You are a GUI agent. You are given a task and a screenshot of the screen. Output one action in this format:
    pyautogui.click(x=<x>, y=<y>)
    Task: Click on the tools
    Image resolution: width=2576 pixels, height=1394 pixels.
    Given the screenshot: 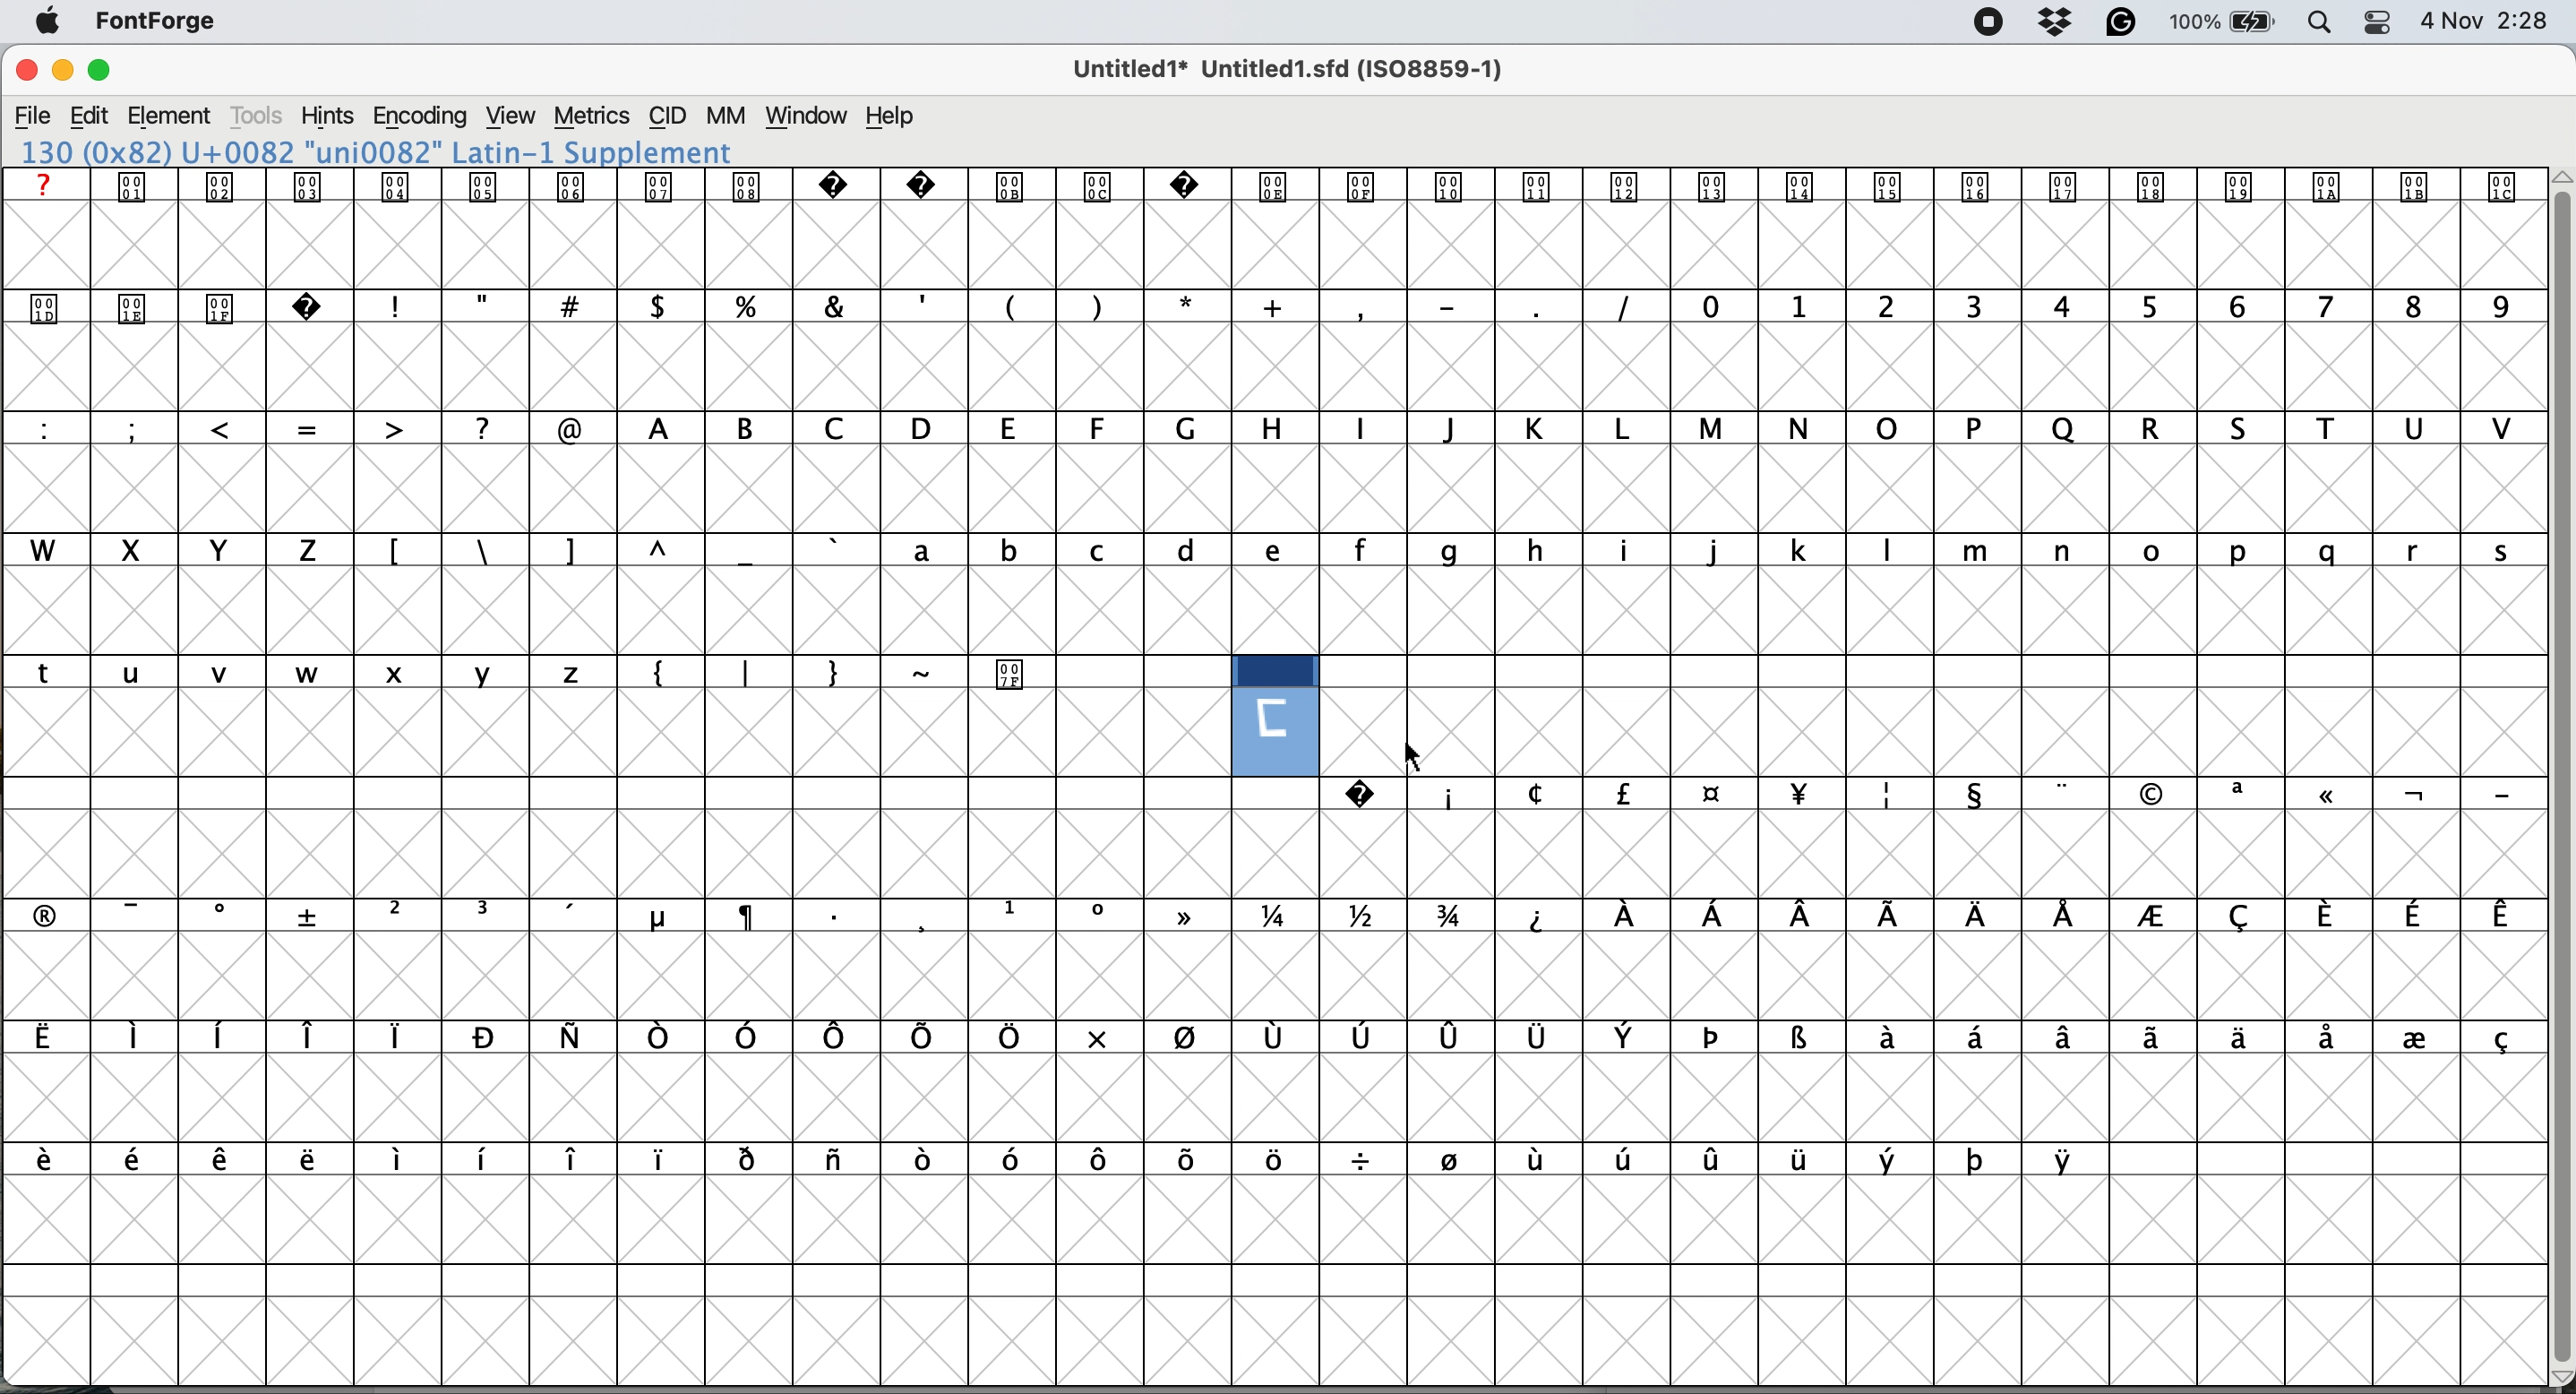 What is the action you would take?
    pyautogui.click(x=261, y=116)
    